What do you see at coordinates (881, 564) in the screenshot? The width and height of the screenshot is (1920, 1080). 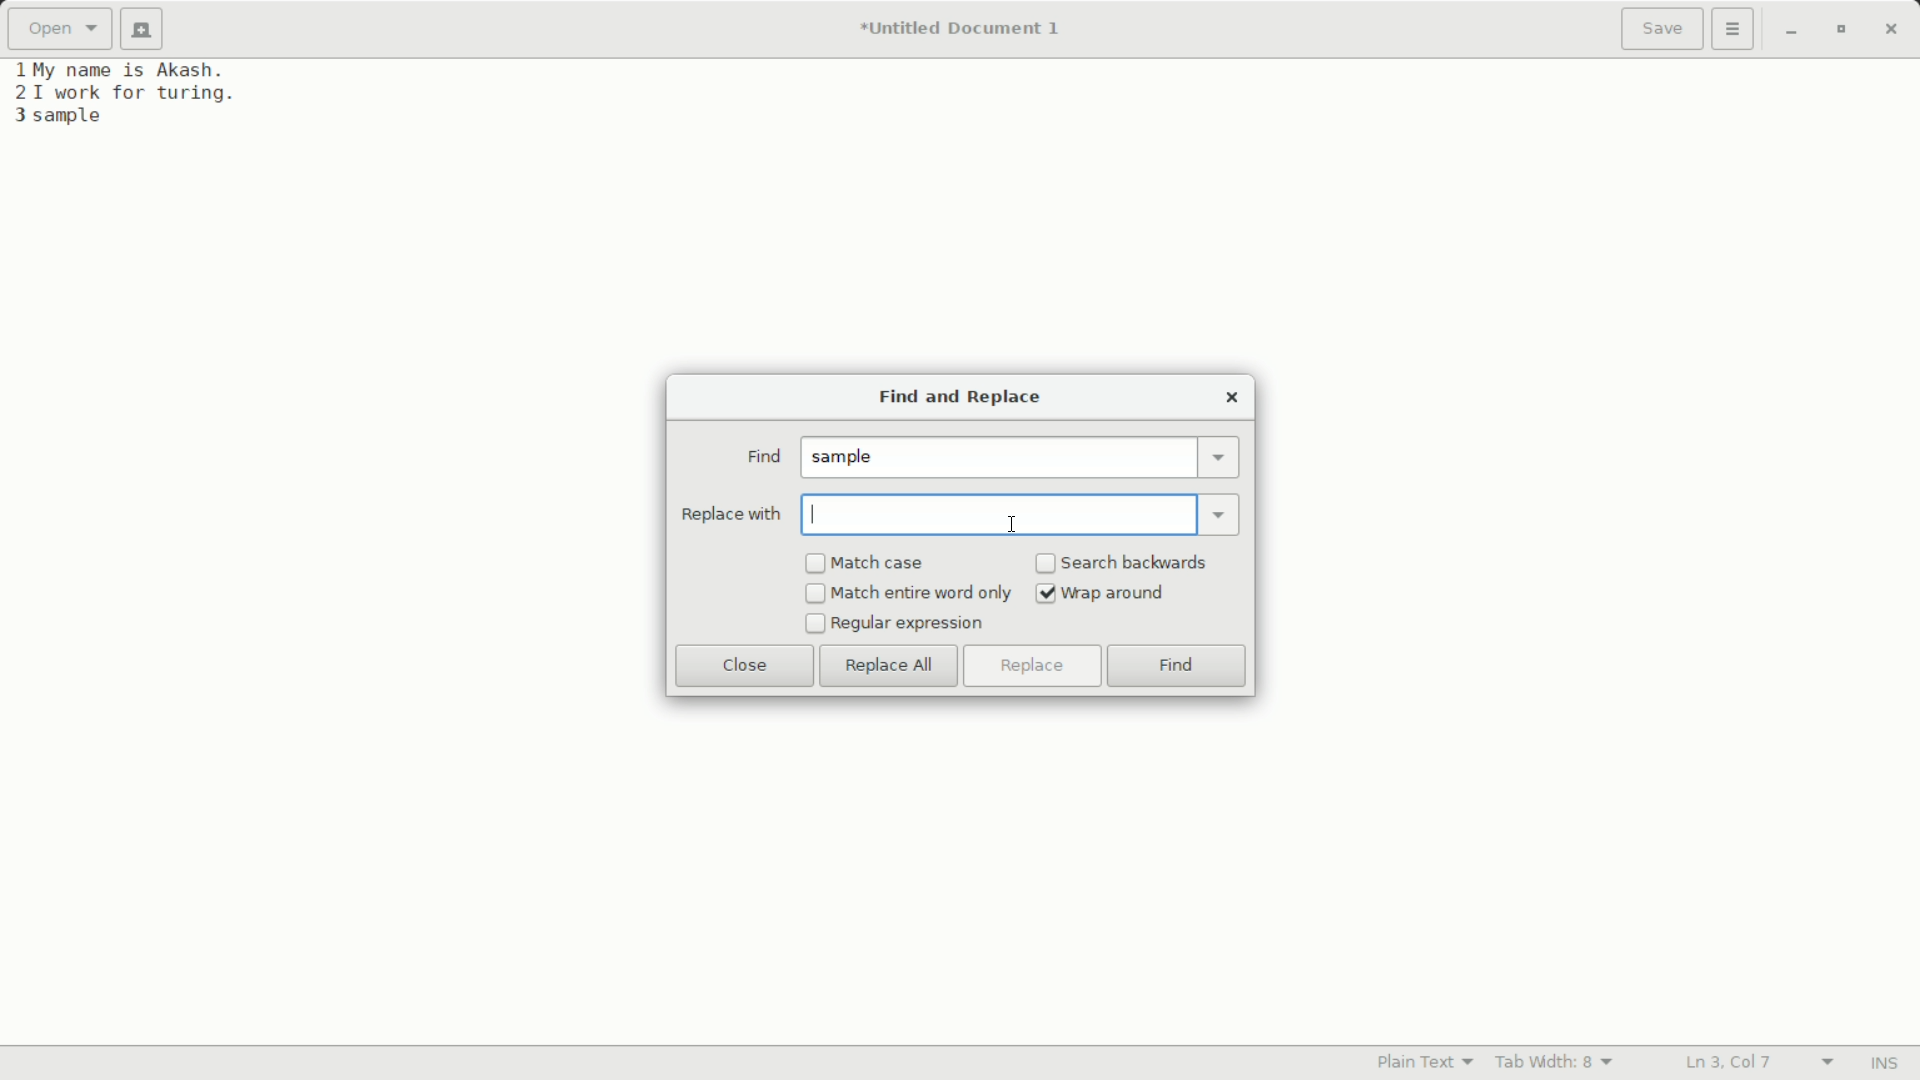 I see `match case` at bounding box center [881, 564].